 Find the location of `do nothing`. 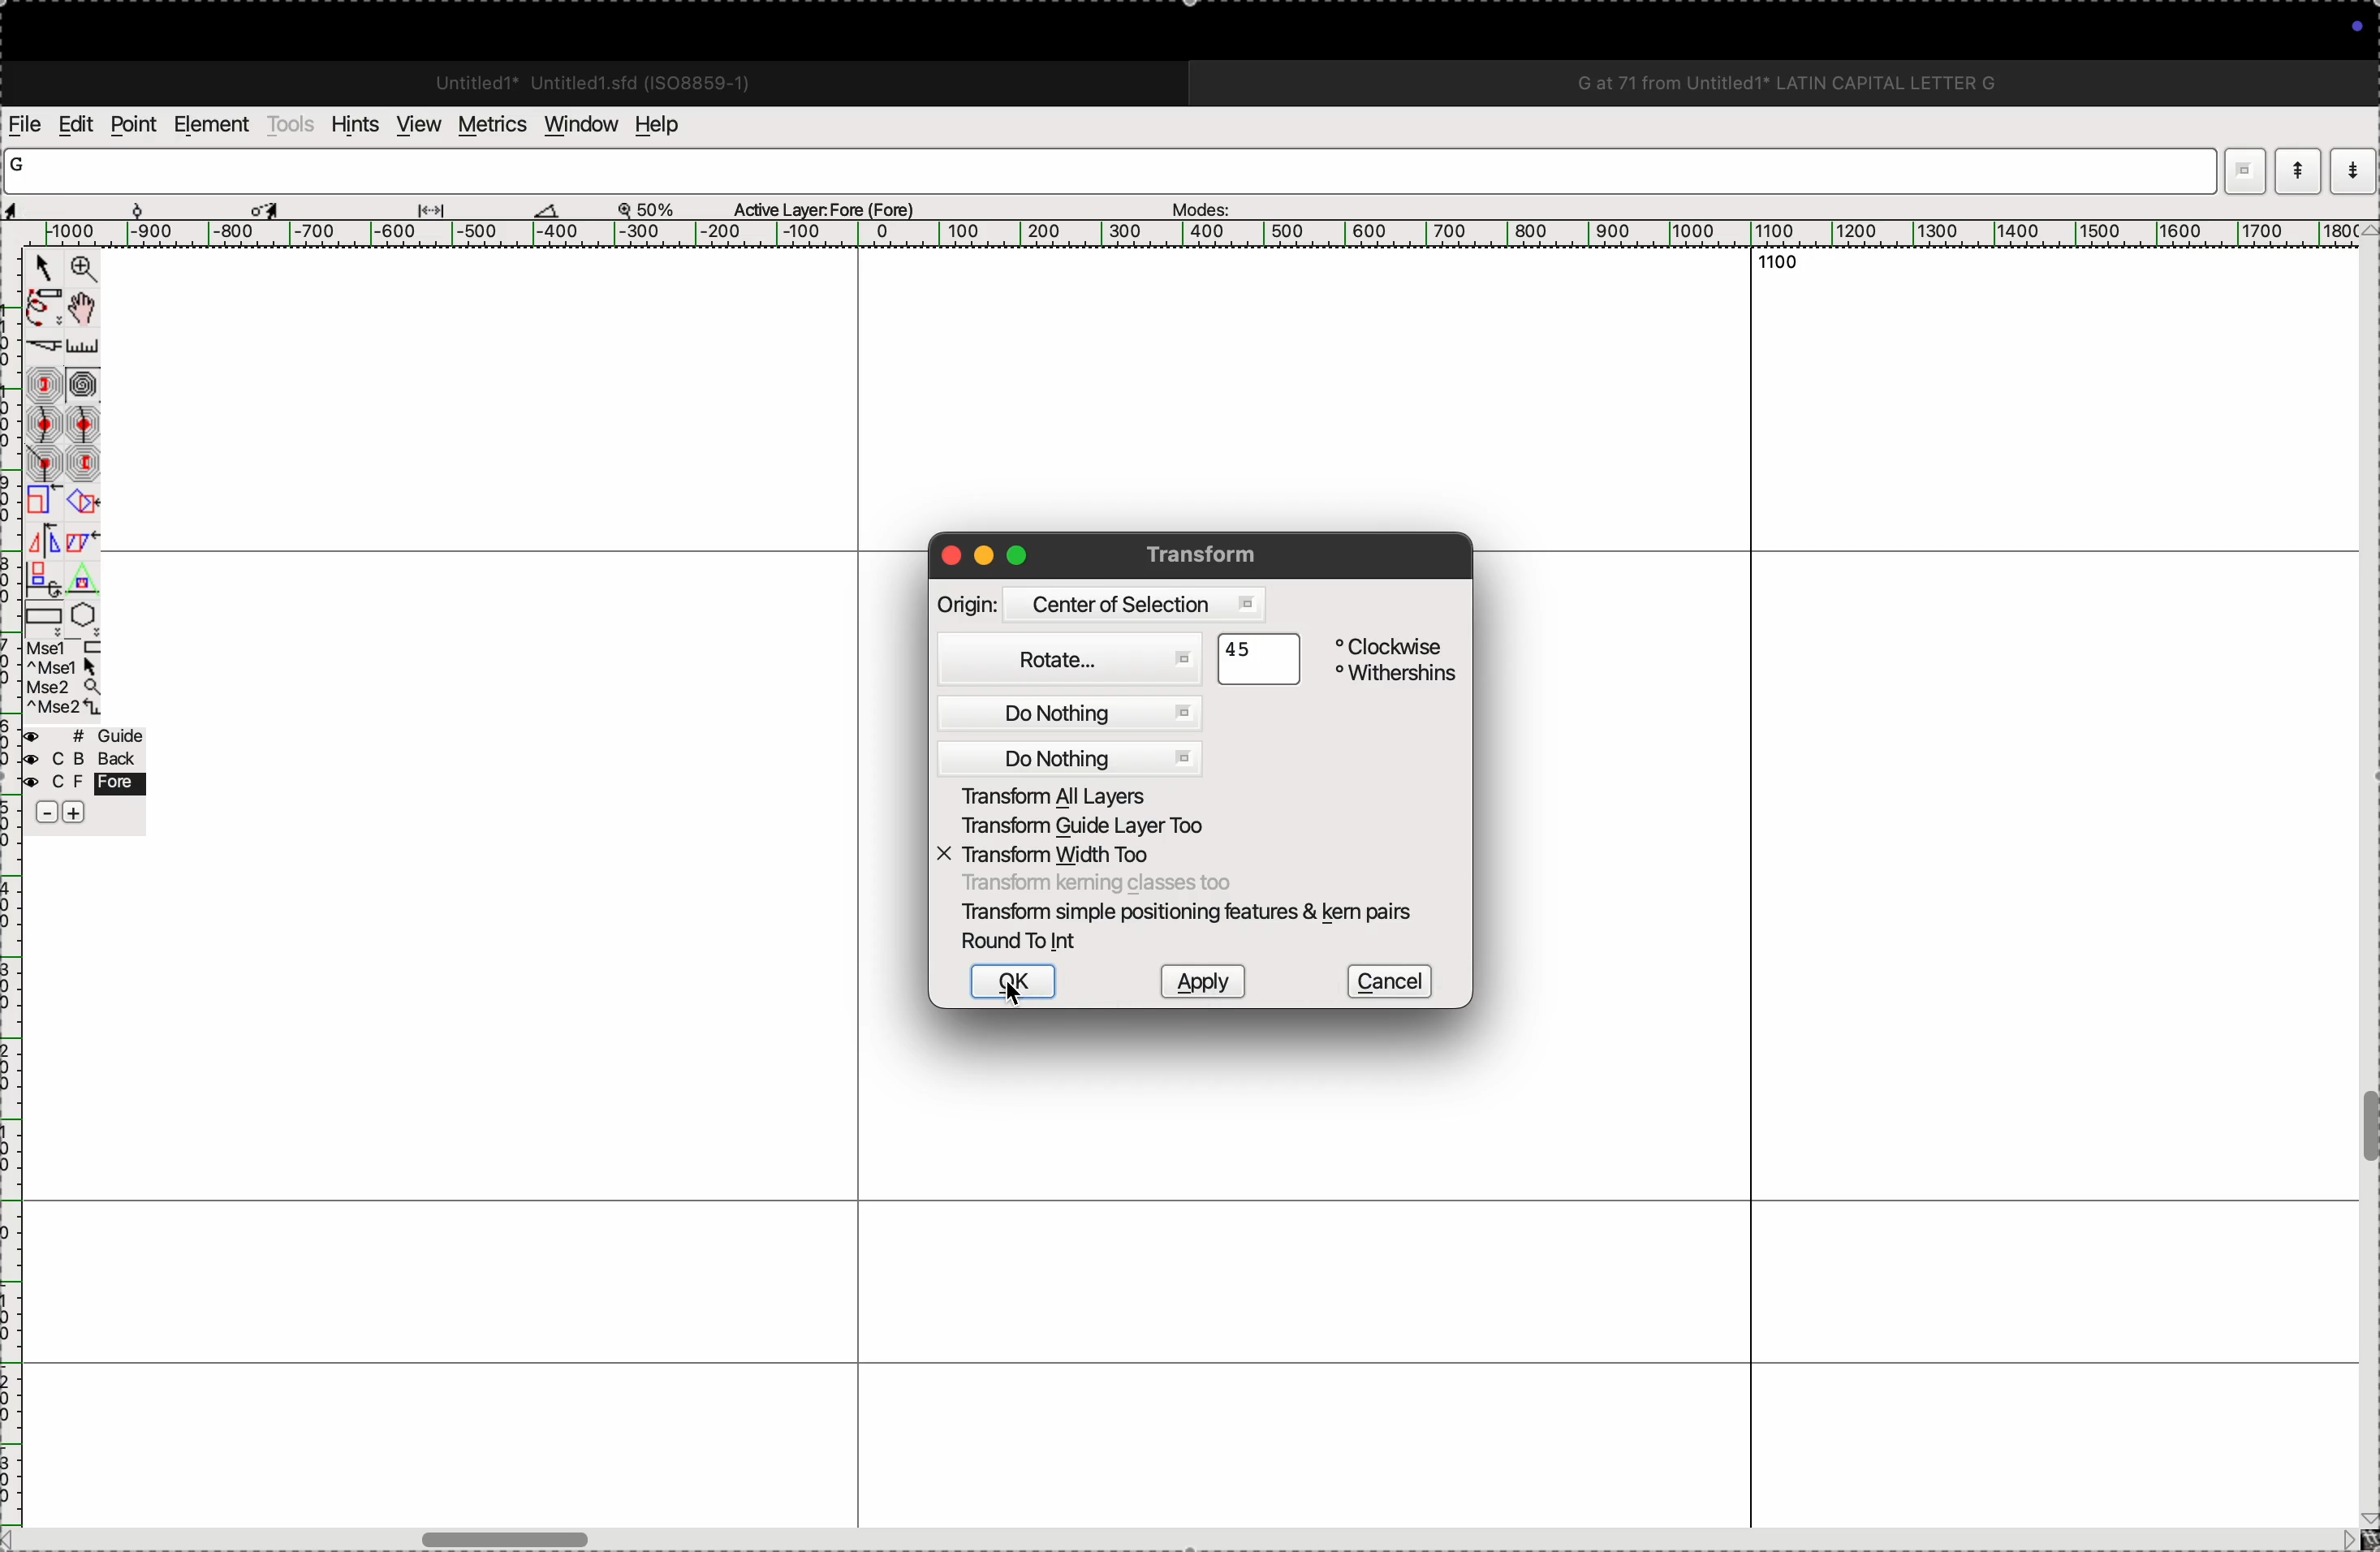

do nothing is located at coordinates (1082, 713).